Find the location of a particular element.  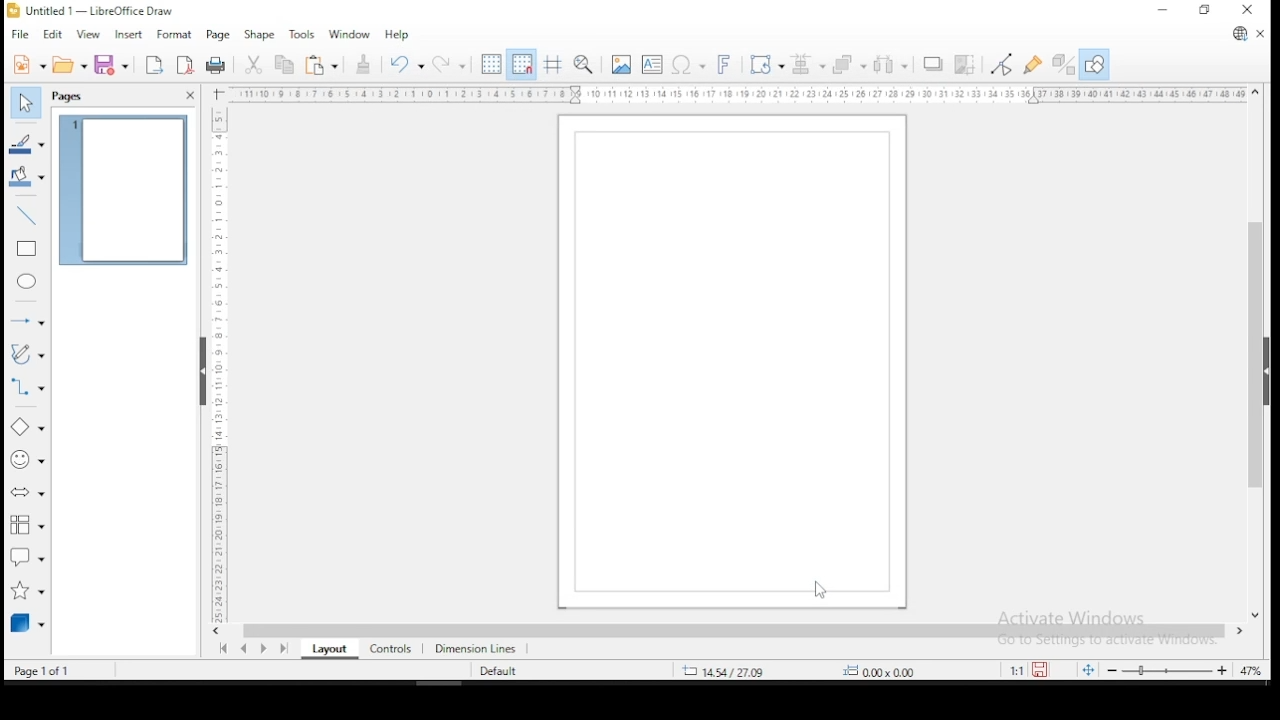

new is located at coordinates (25, 63).